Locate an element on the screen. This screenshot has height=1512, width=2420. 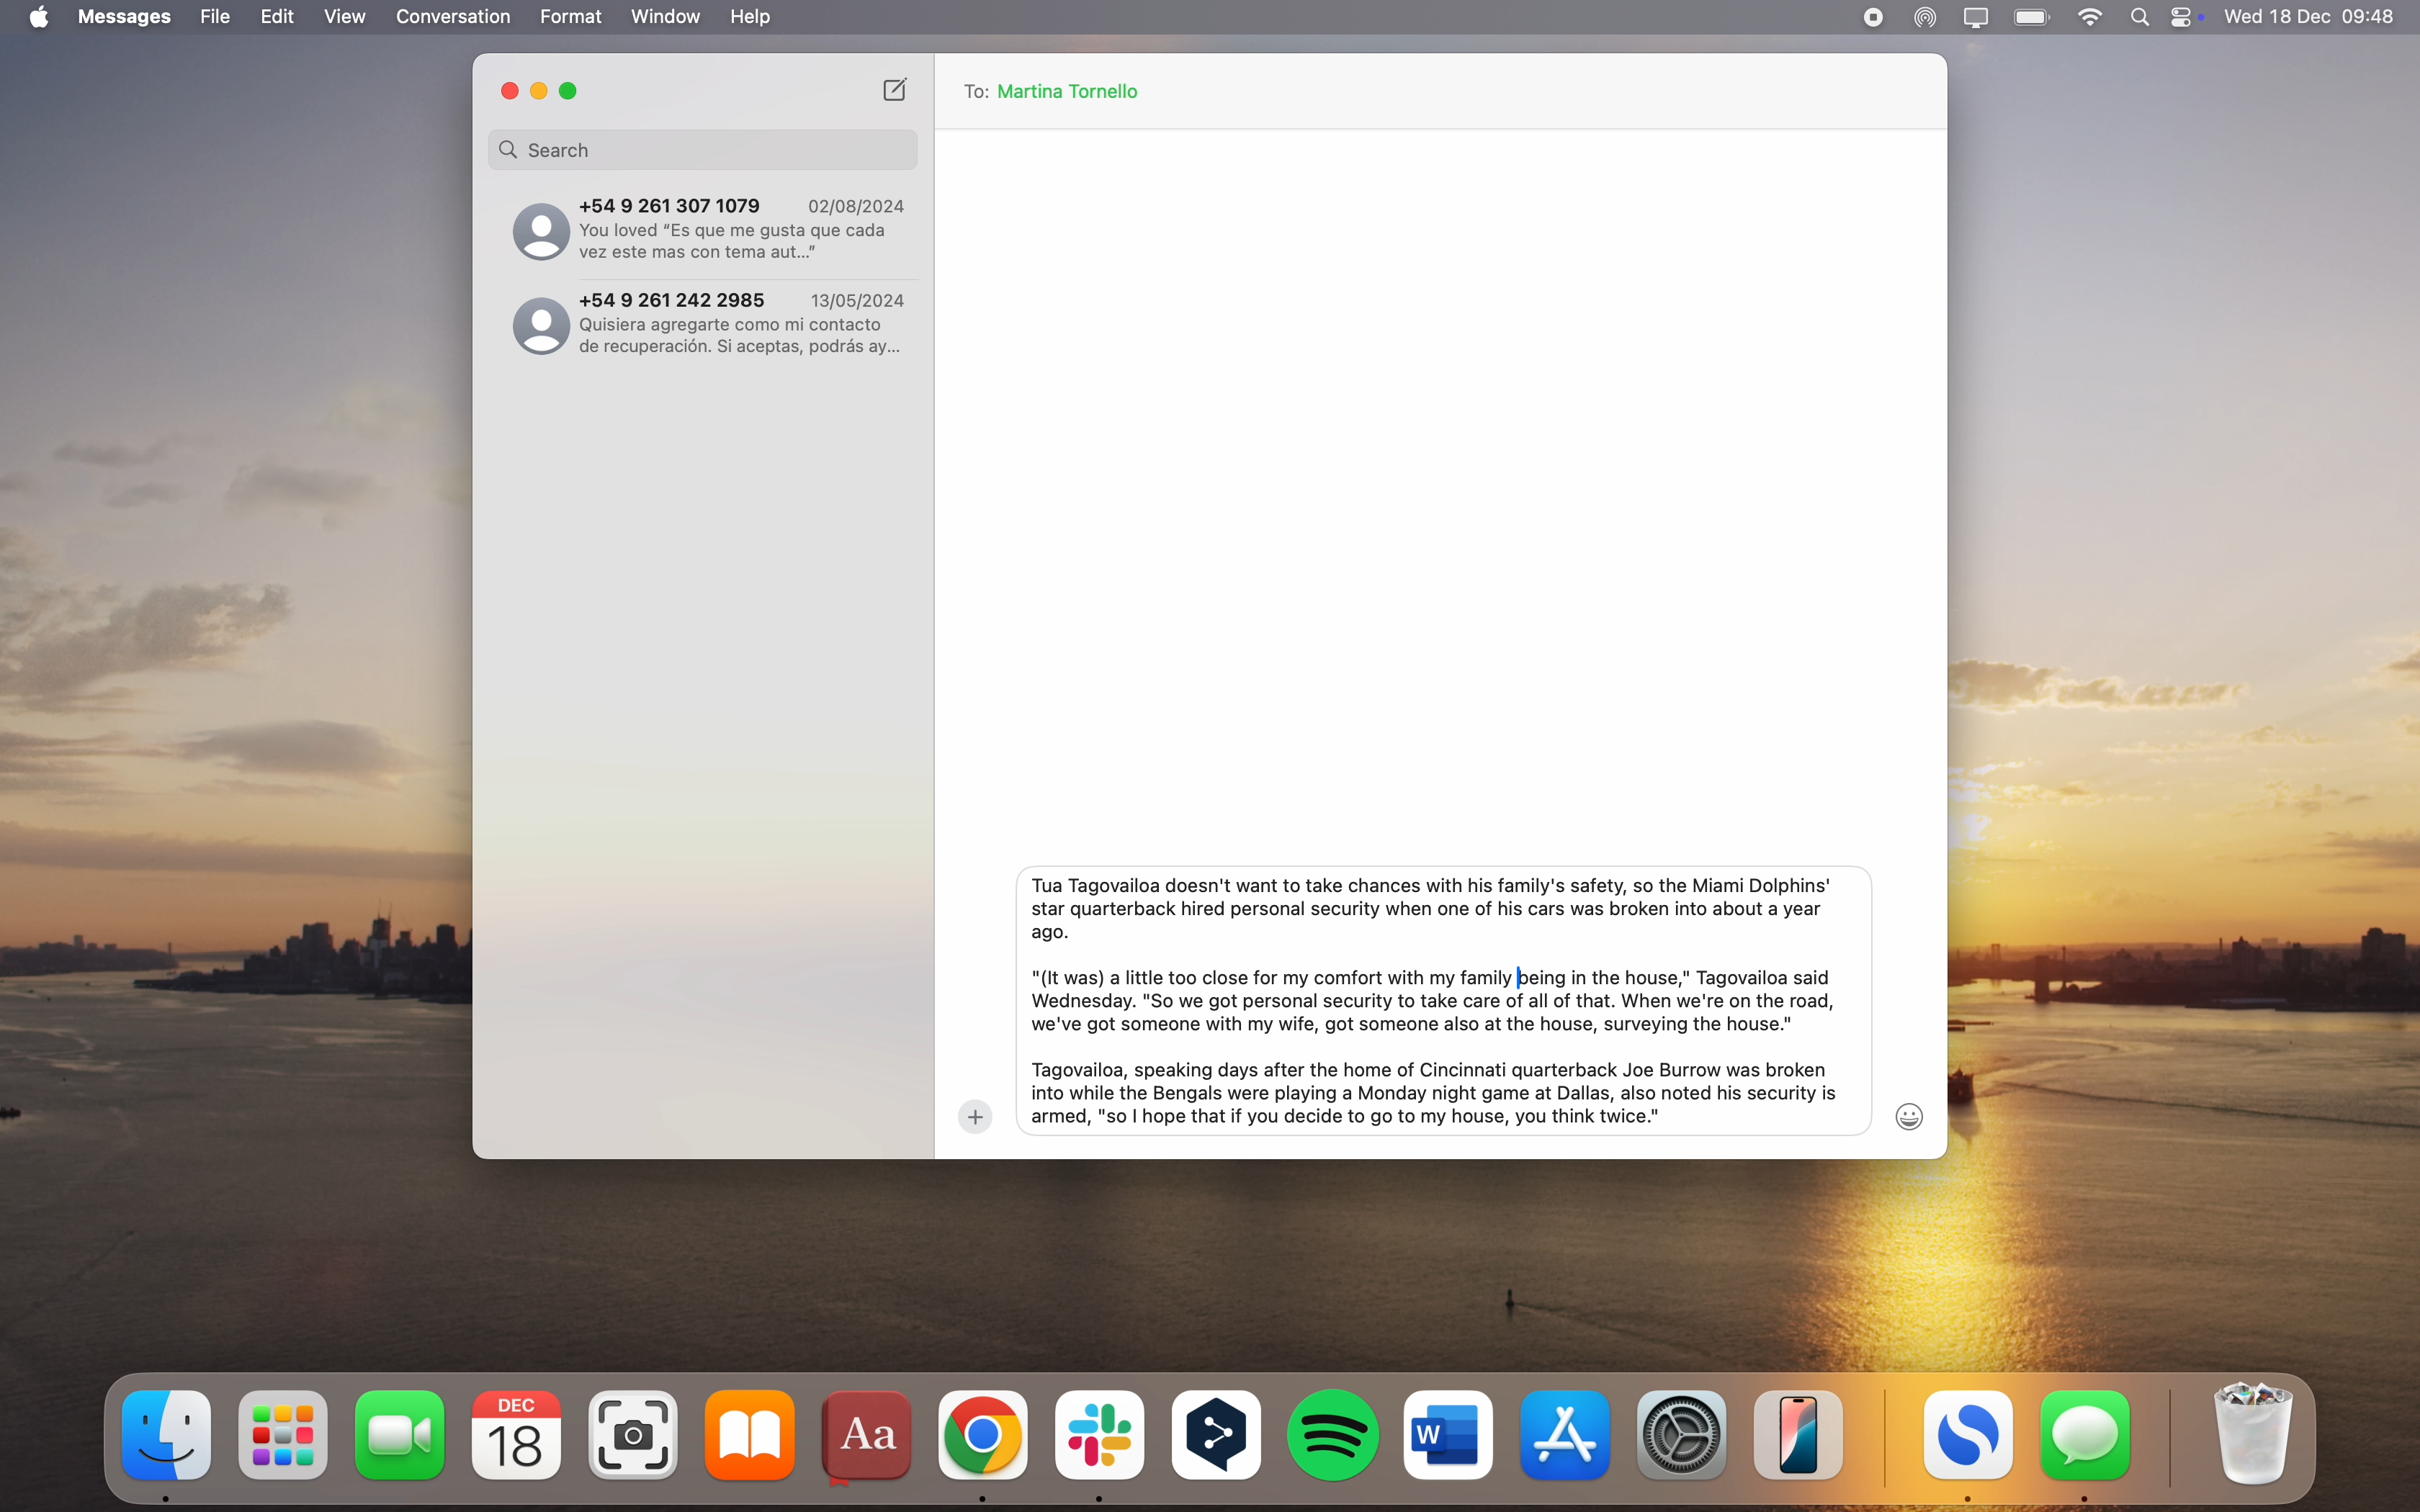
screenshot is located at coordinates (637, 1436).